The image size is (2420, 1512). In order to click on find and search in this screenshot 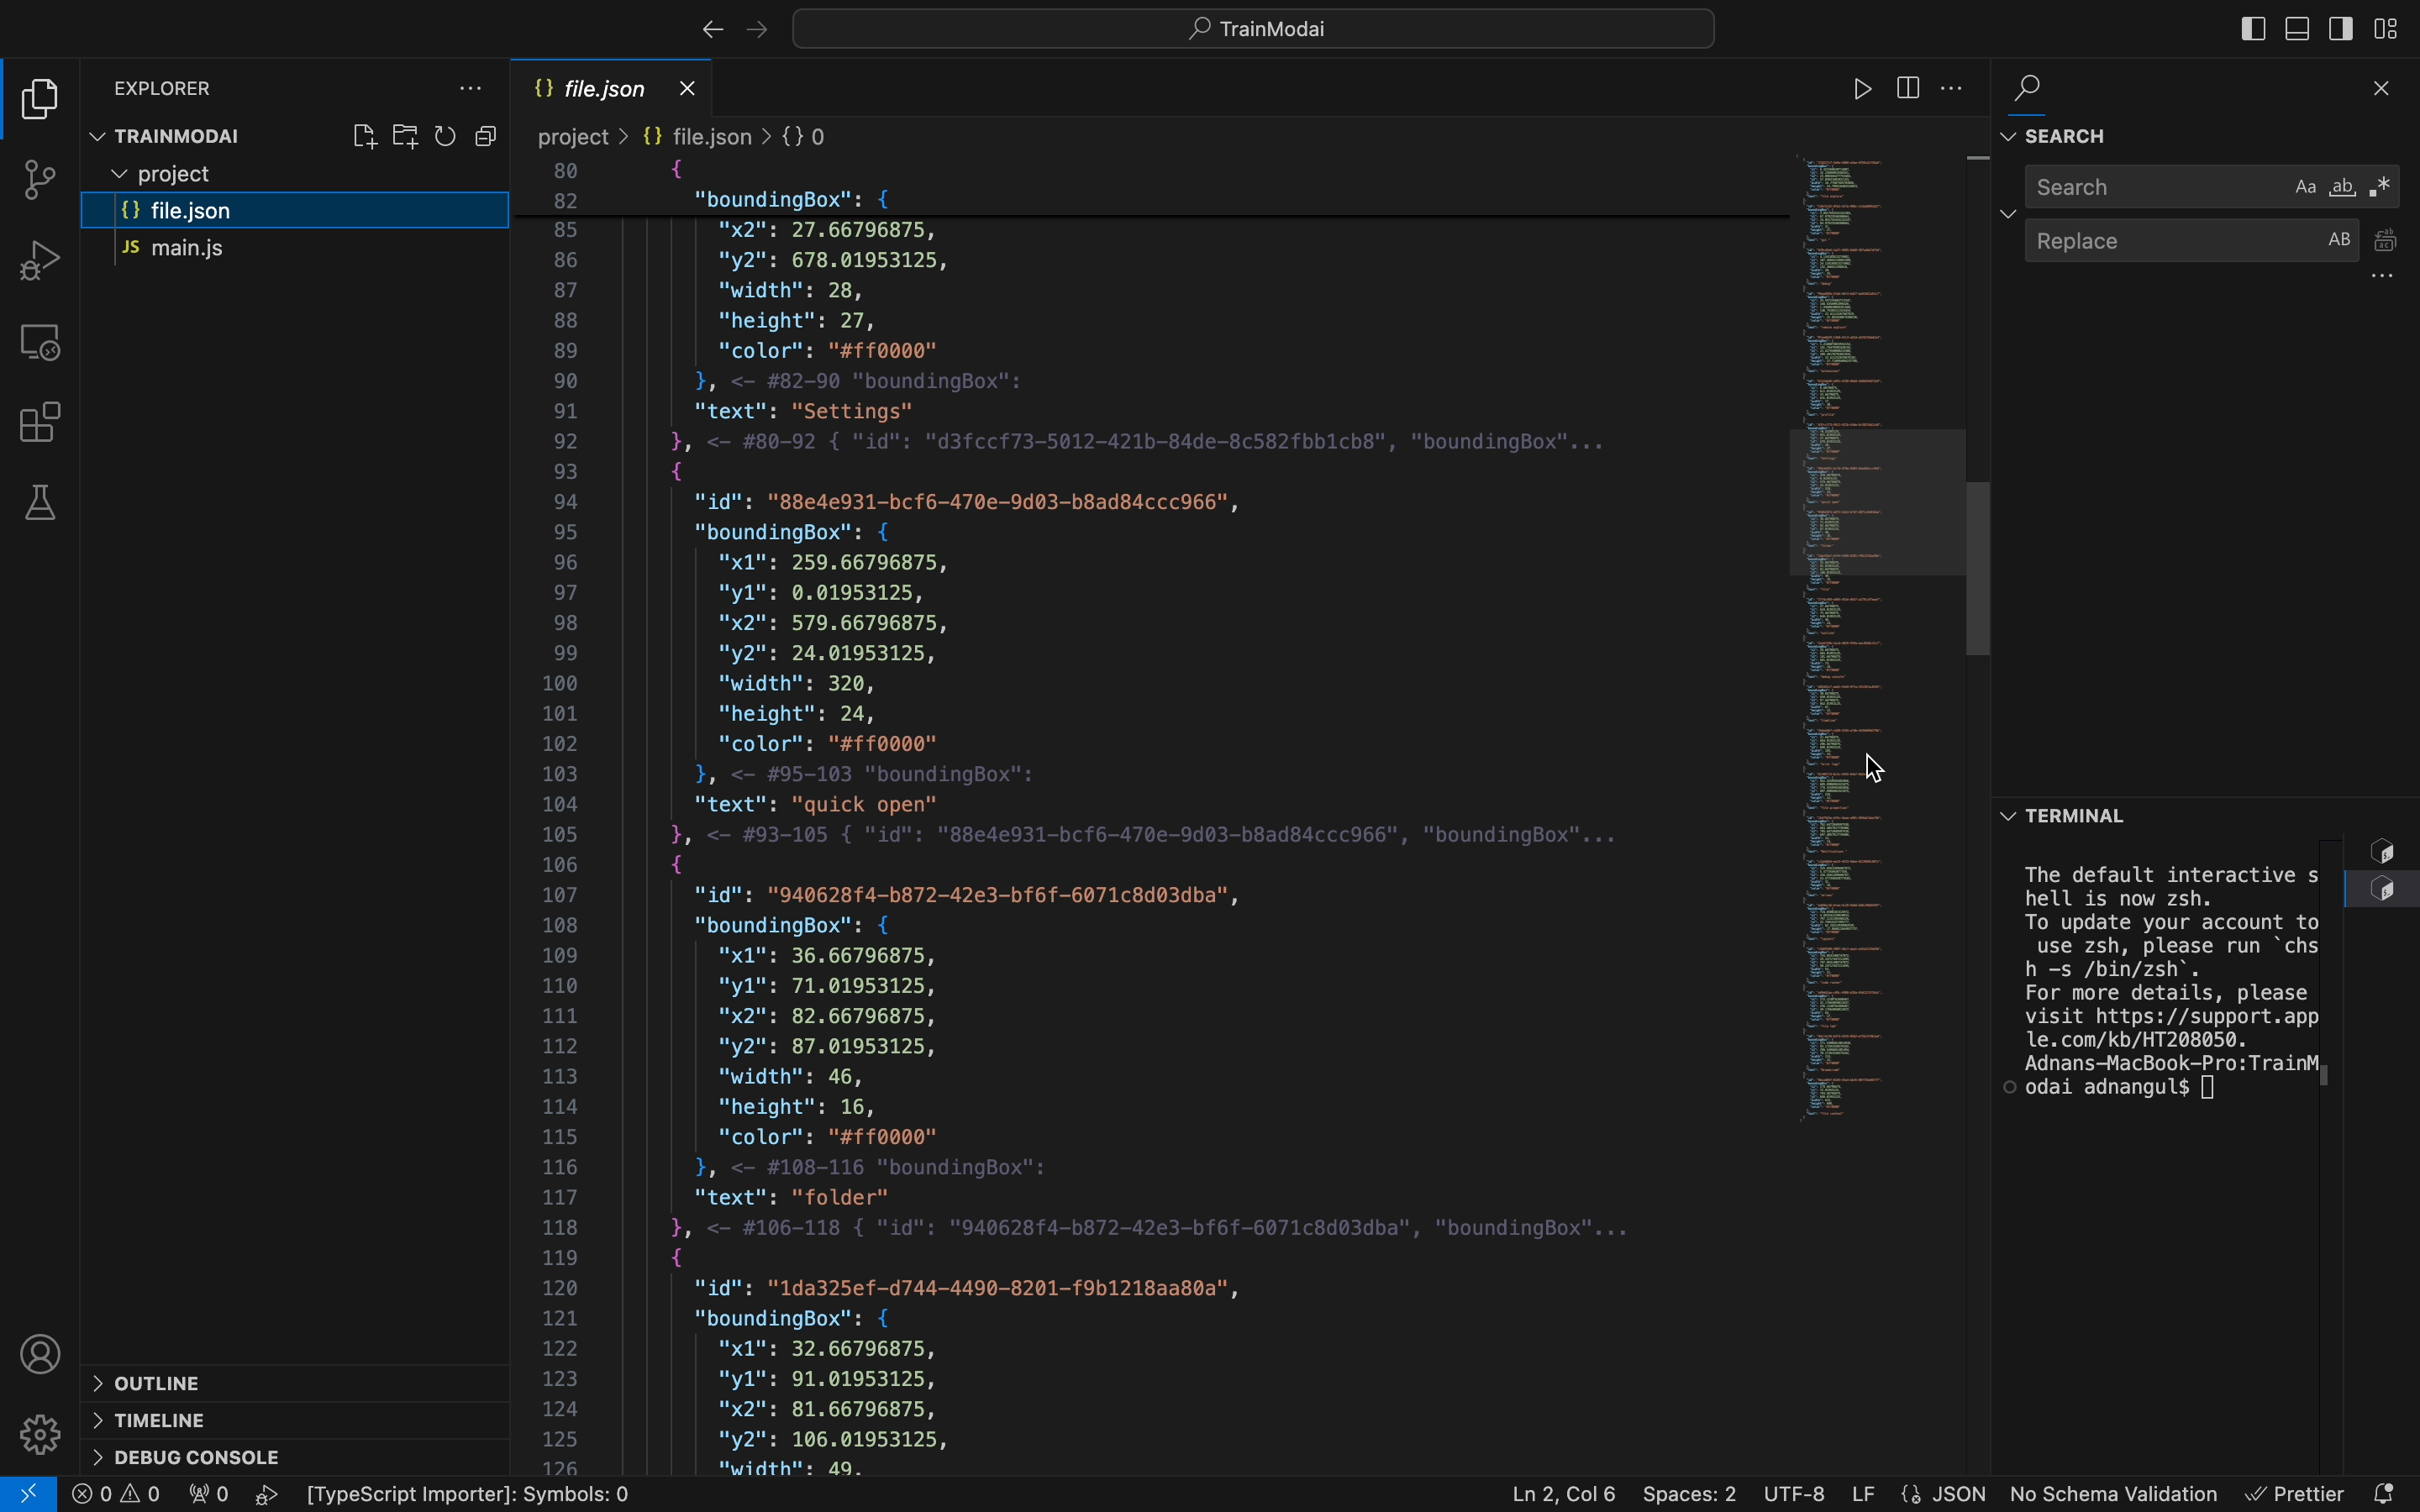, I will do `click(2213, 106)`.